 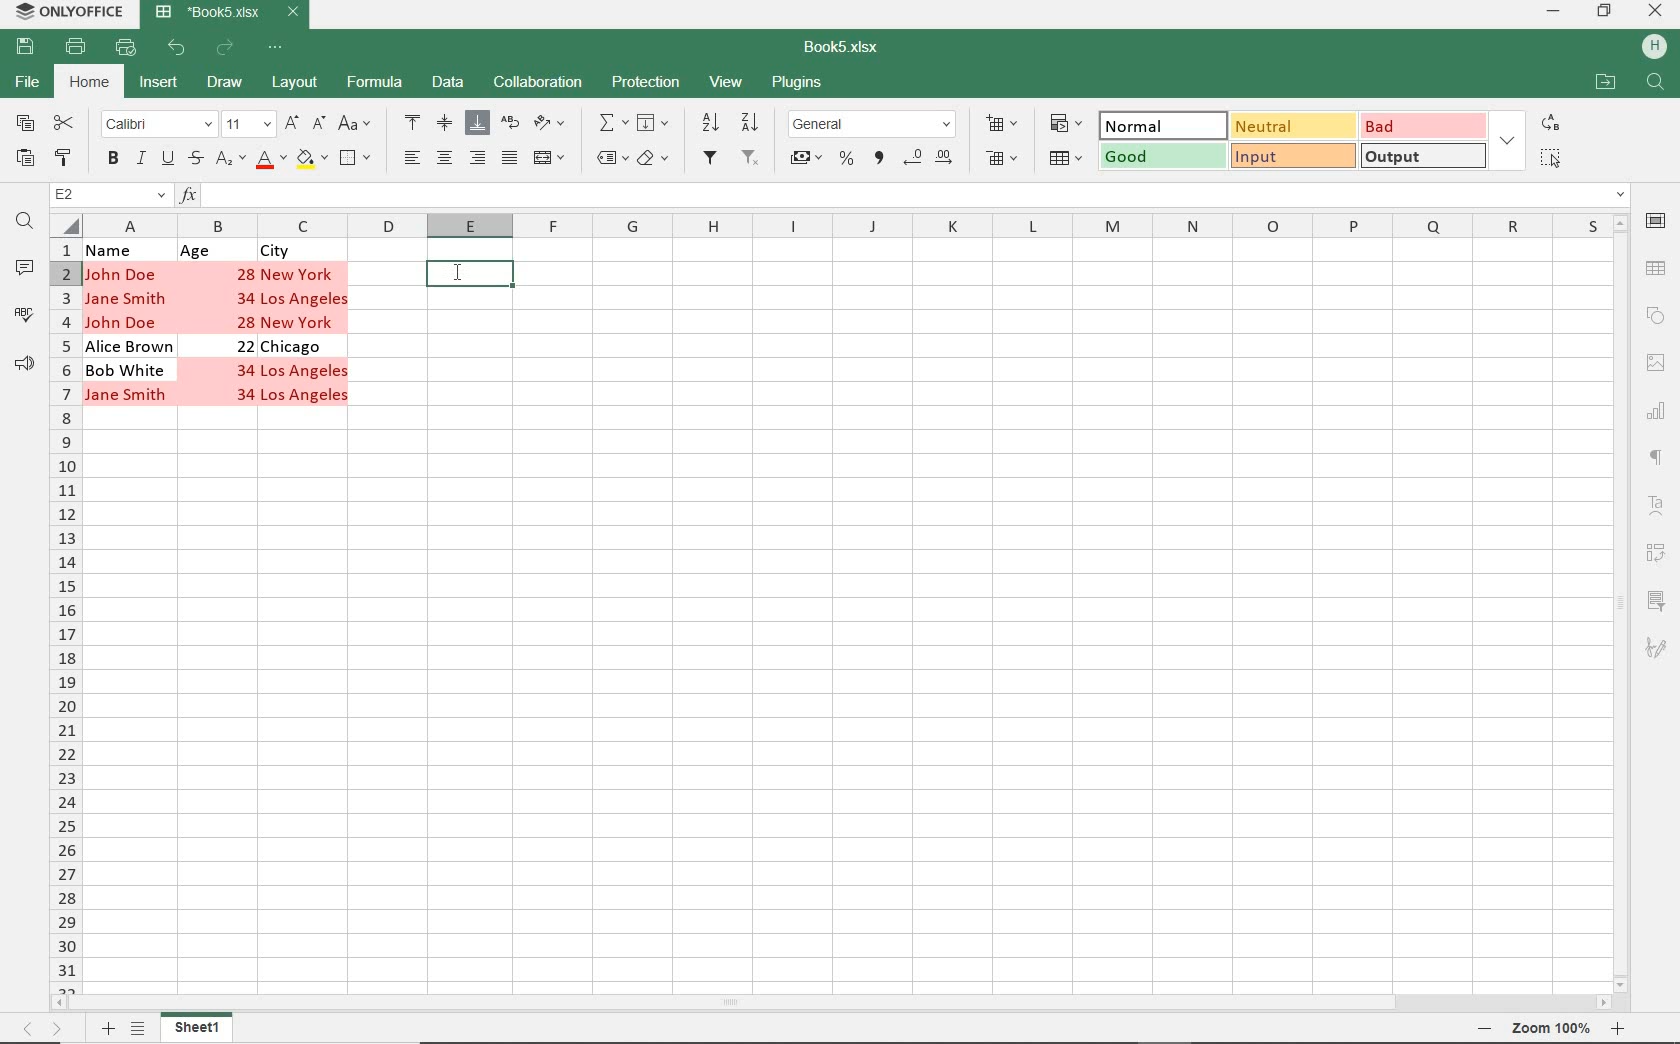 I want to click on SORT ASCENDING, so click(x=711, y=122).